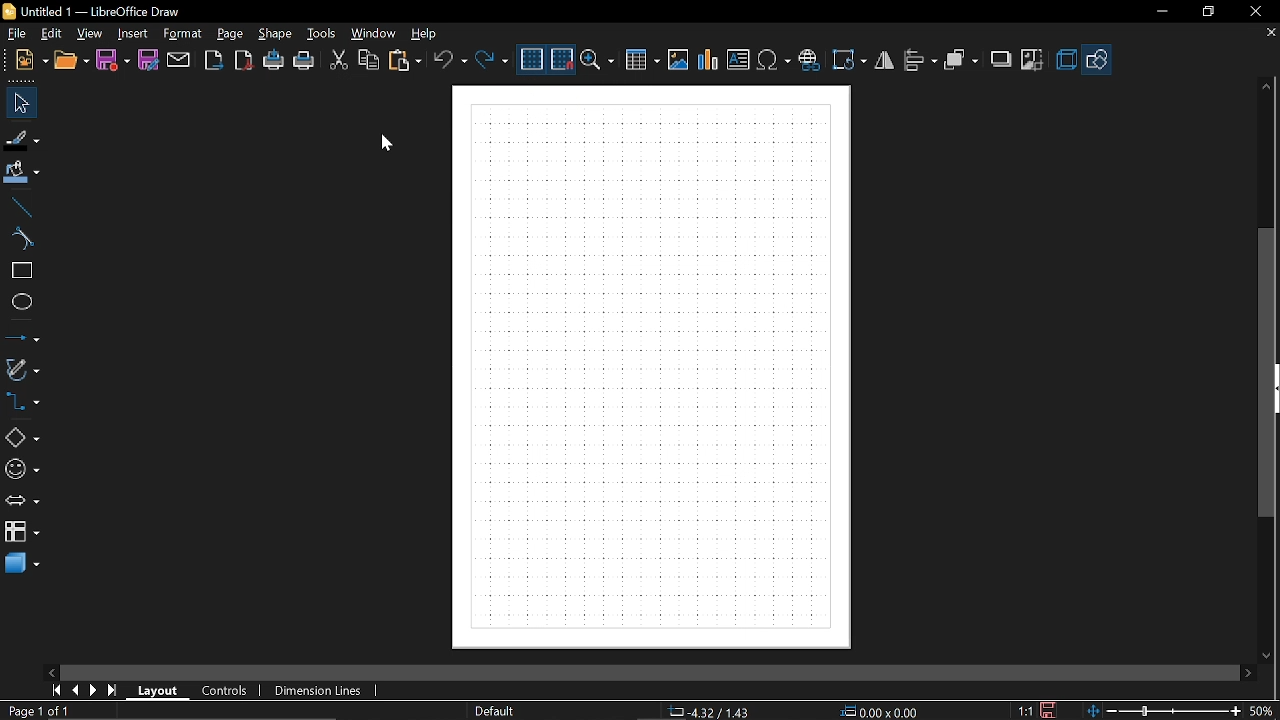  What do you see at coordinates (678, 59) in the screenshot?
I see ` image` at bounding box center [678, 59].